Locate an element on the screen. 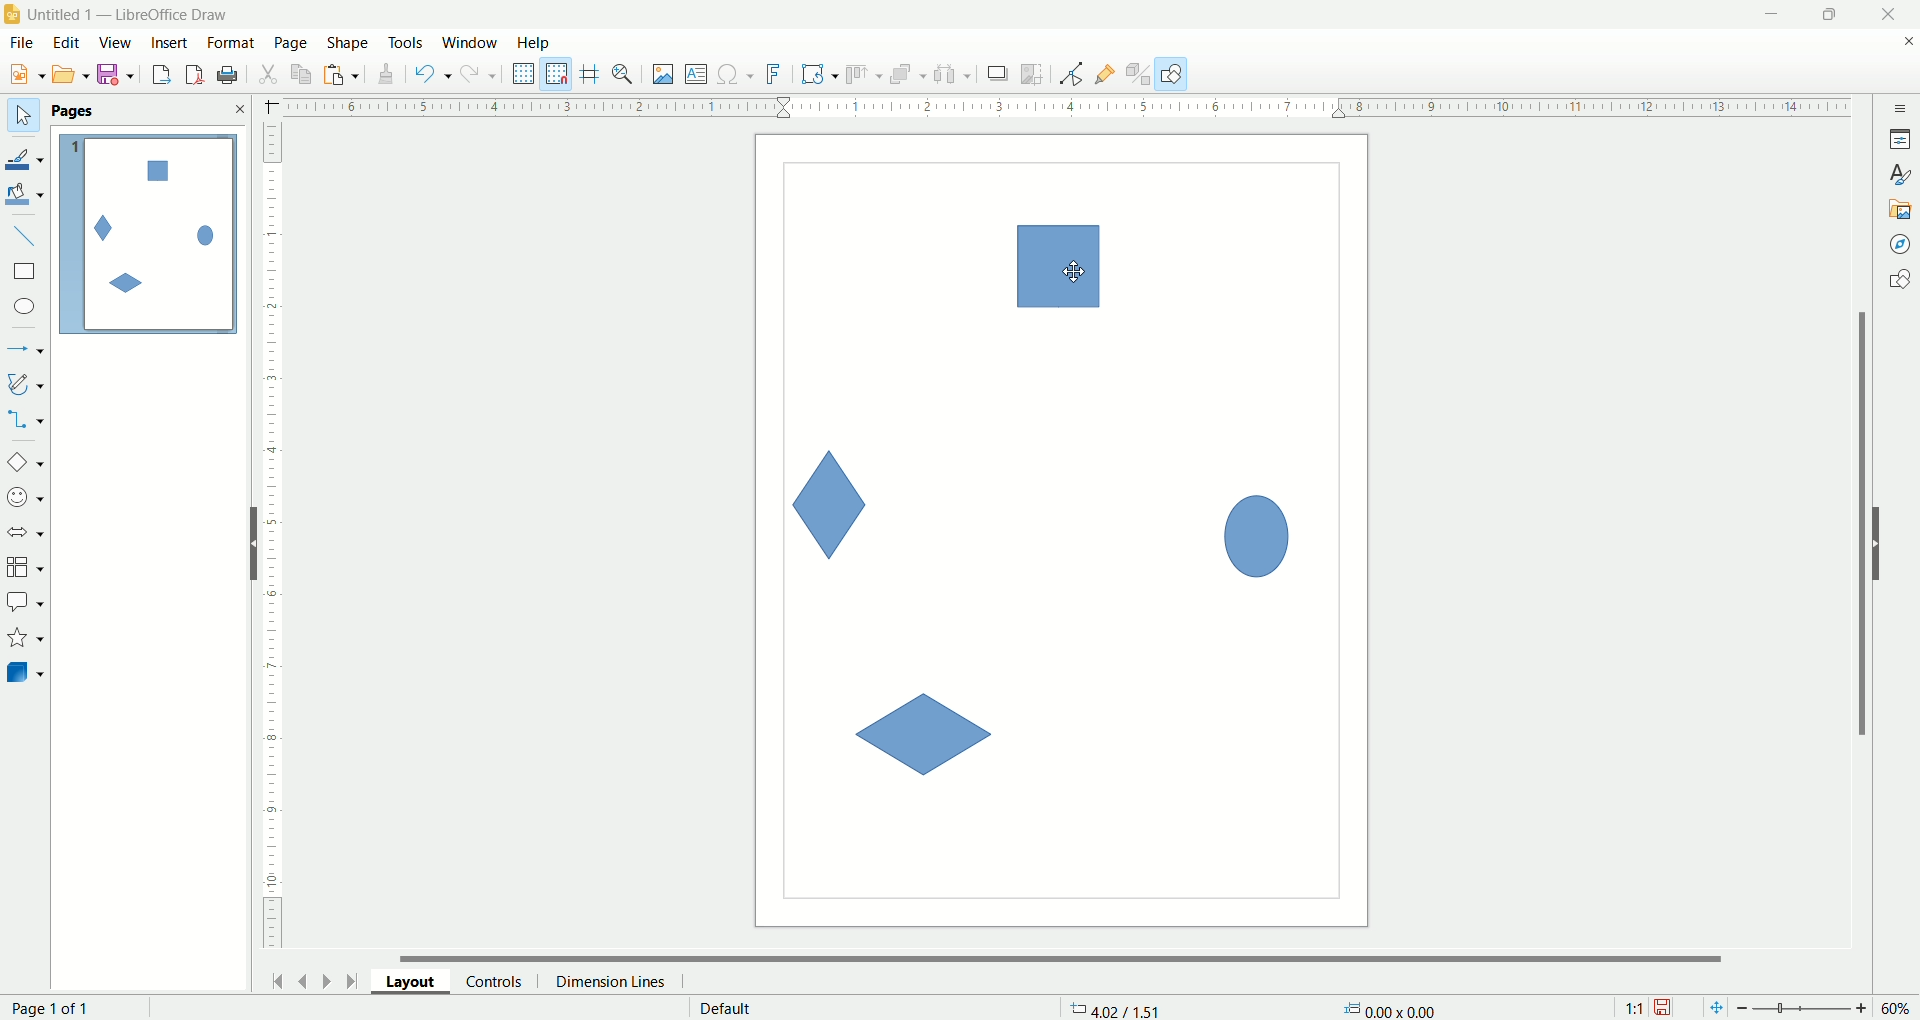 This screenshot has height=1020, width=1920. anchor point is located at coordinates (1387, 1009).